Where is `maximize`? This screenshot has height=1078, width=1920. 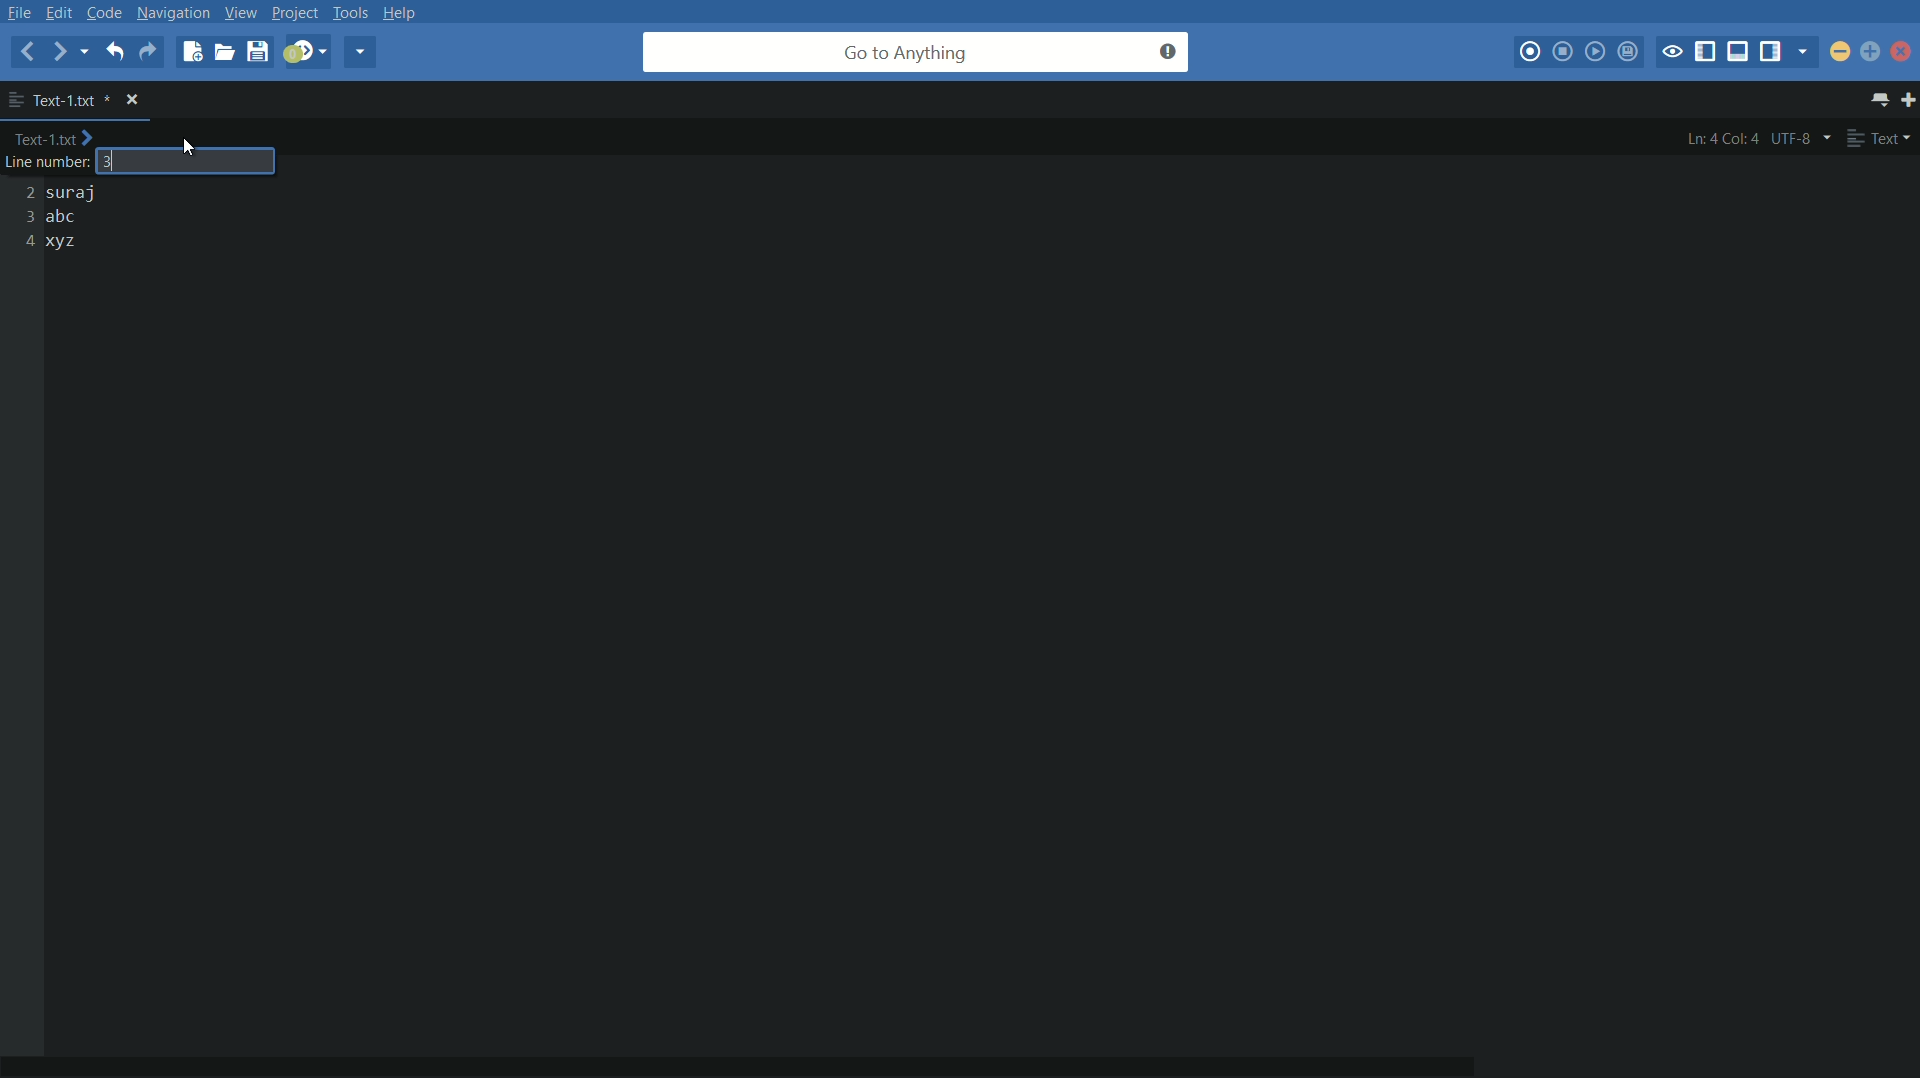 maximize is located at coordinates (1869, 52).